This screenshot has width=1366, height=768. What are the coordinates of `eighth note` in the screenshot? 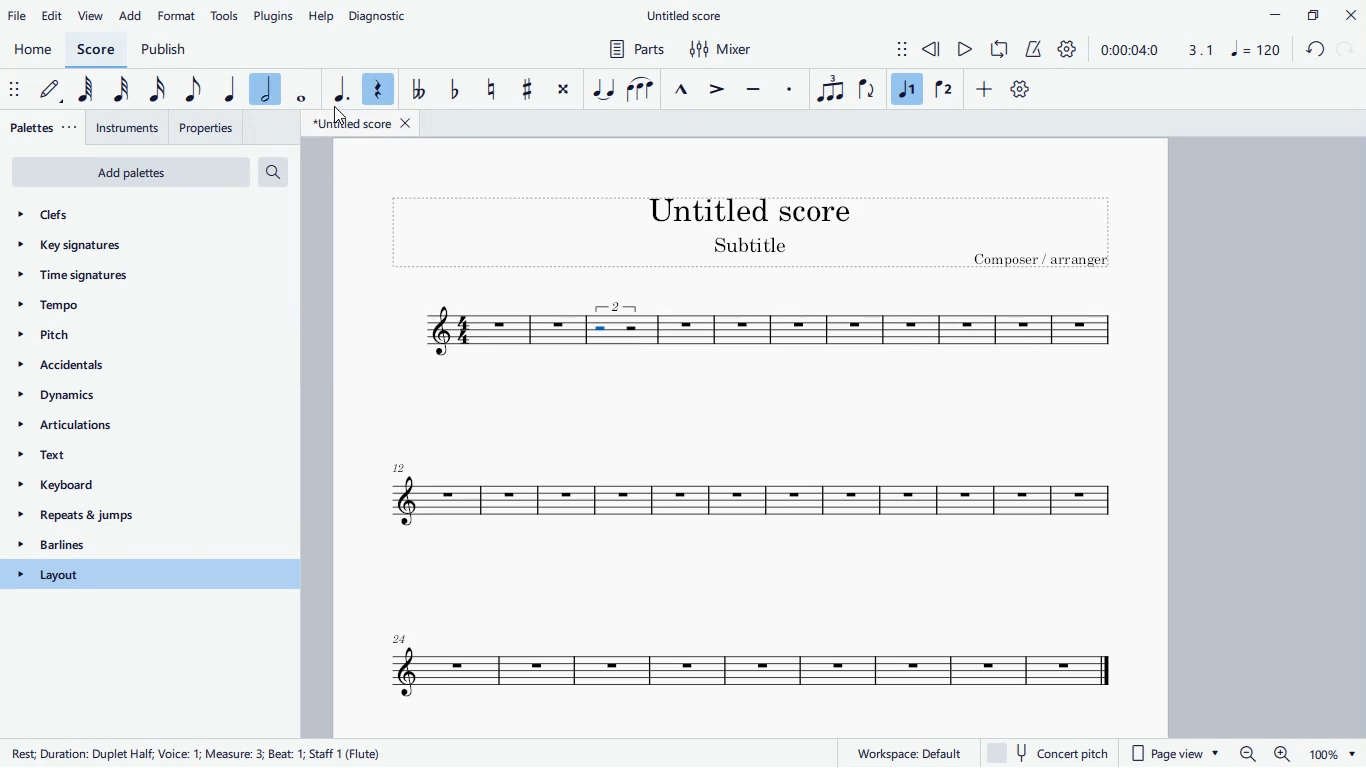 It's located at (192, 91).